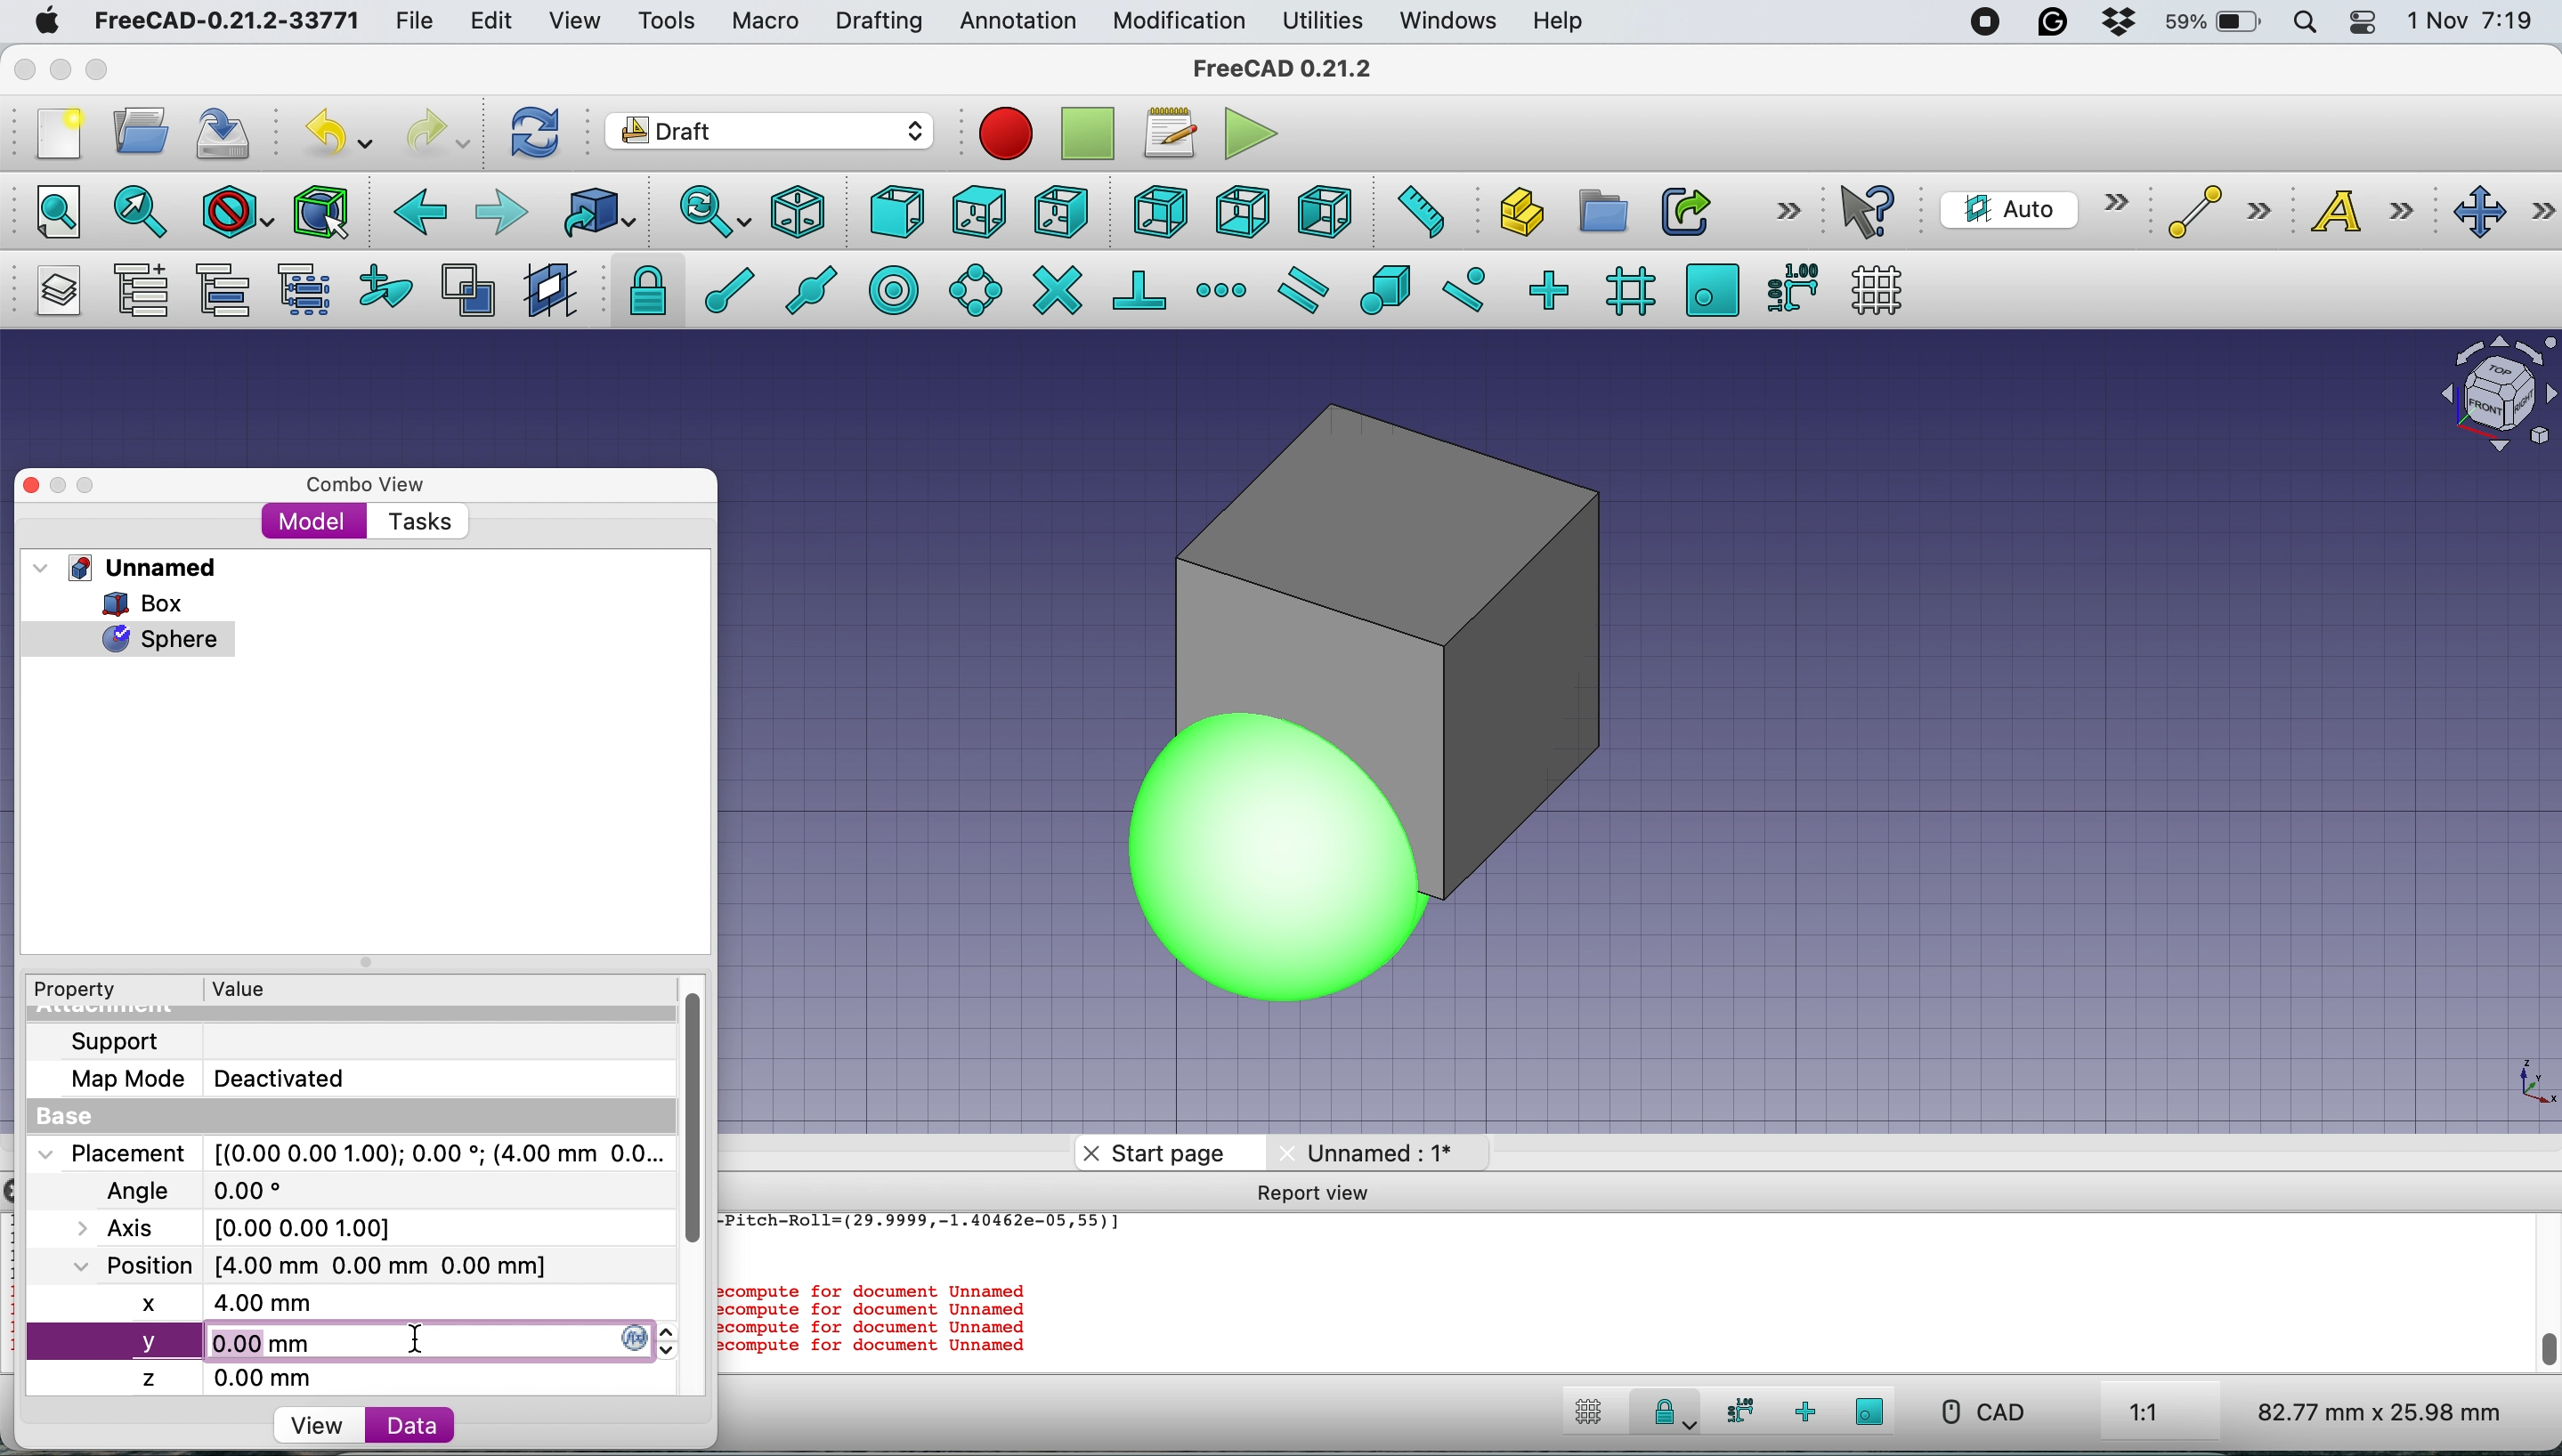 Image resolution: width=2562 pixels, height=1456 pixels. What do you see at coordinates (1298, 68) in the screenshot?
I see `freecad` at bounding box center [1298, 68].